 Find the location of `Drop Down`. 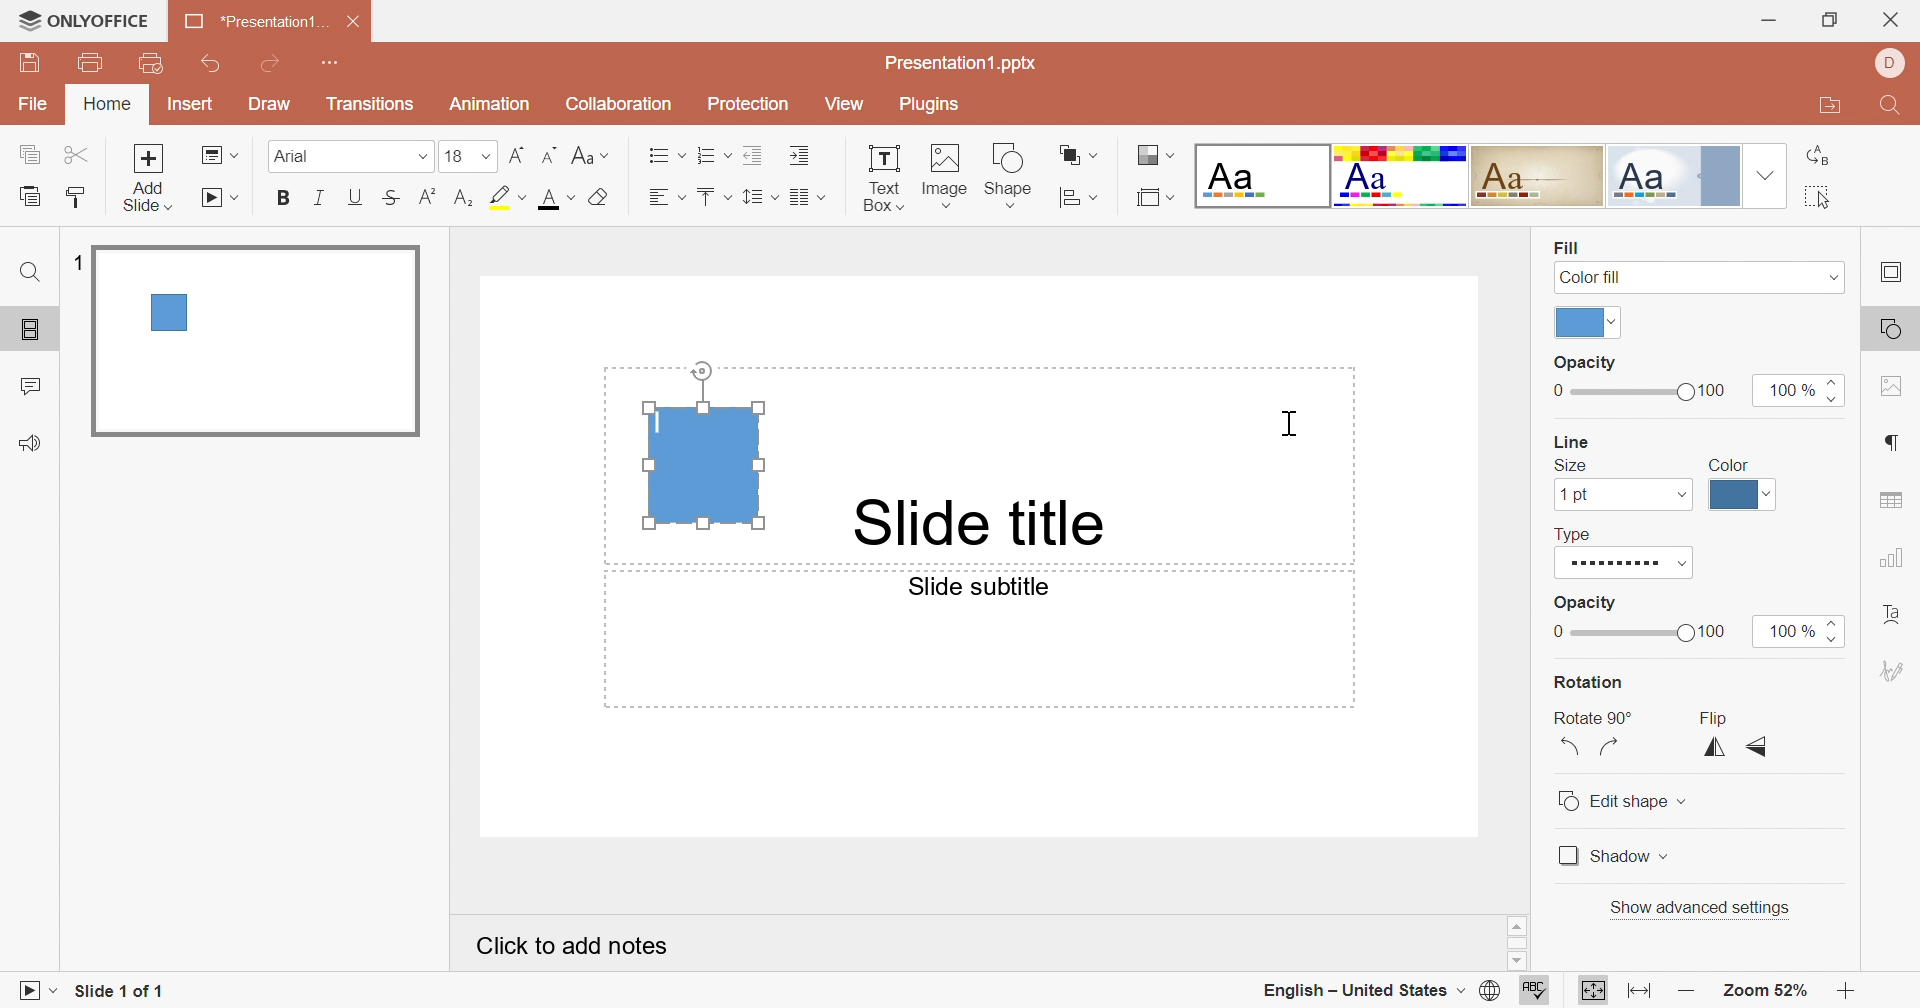

Drop Down is located at coordinates (1667, 857).